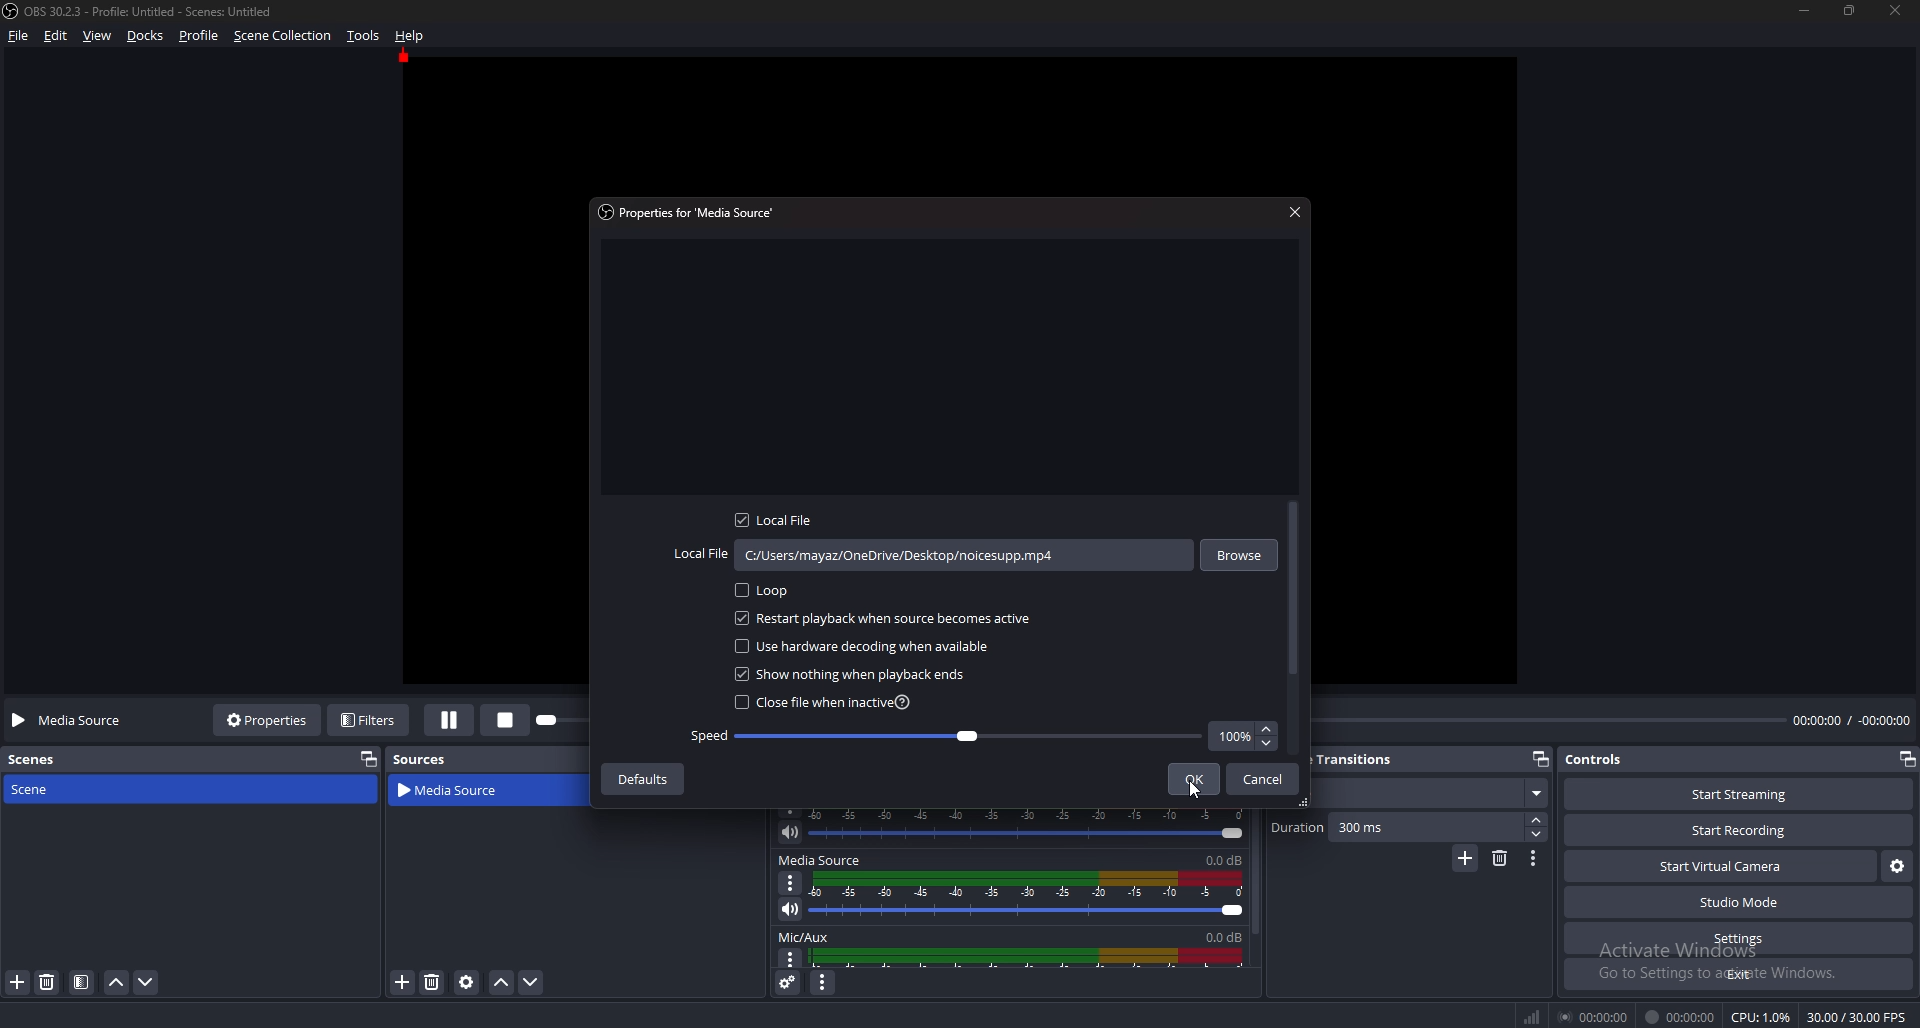 Image resolution: width=1920 pixels, height=1028 pixels. What do you see at coordinates (12, 11) in the screenshot?
I see `OBS LOGO` at bounding box center [12, 11].